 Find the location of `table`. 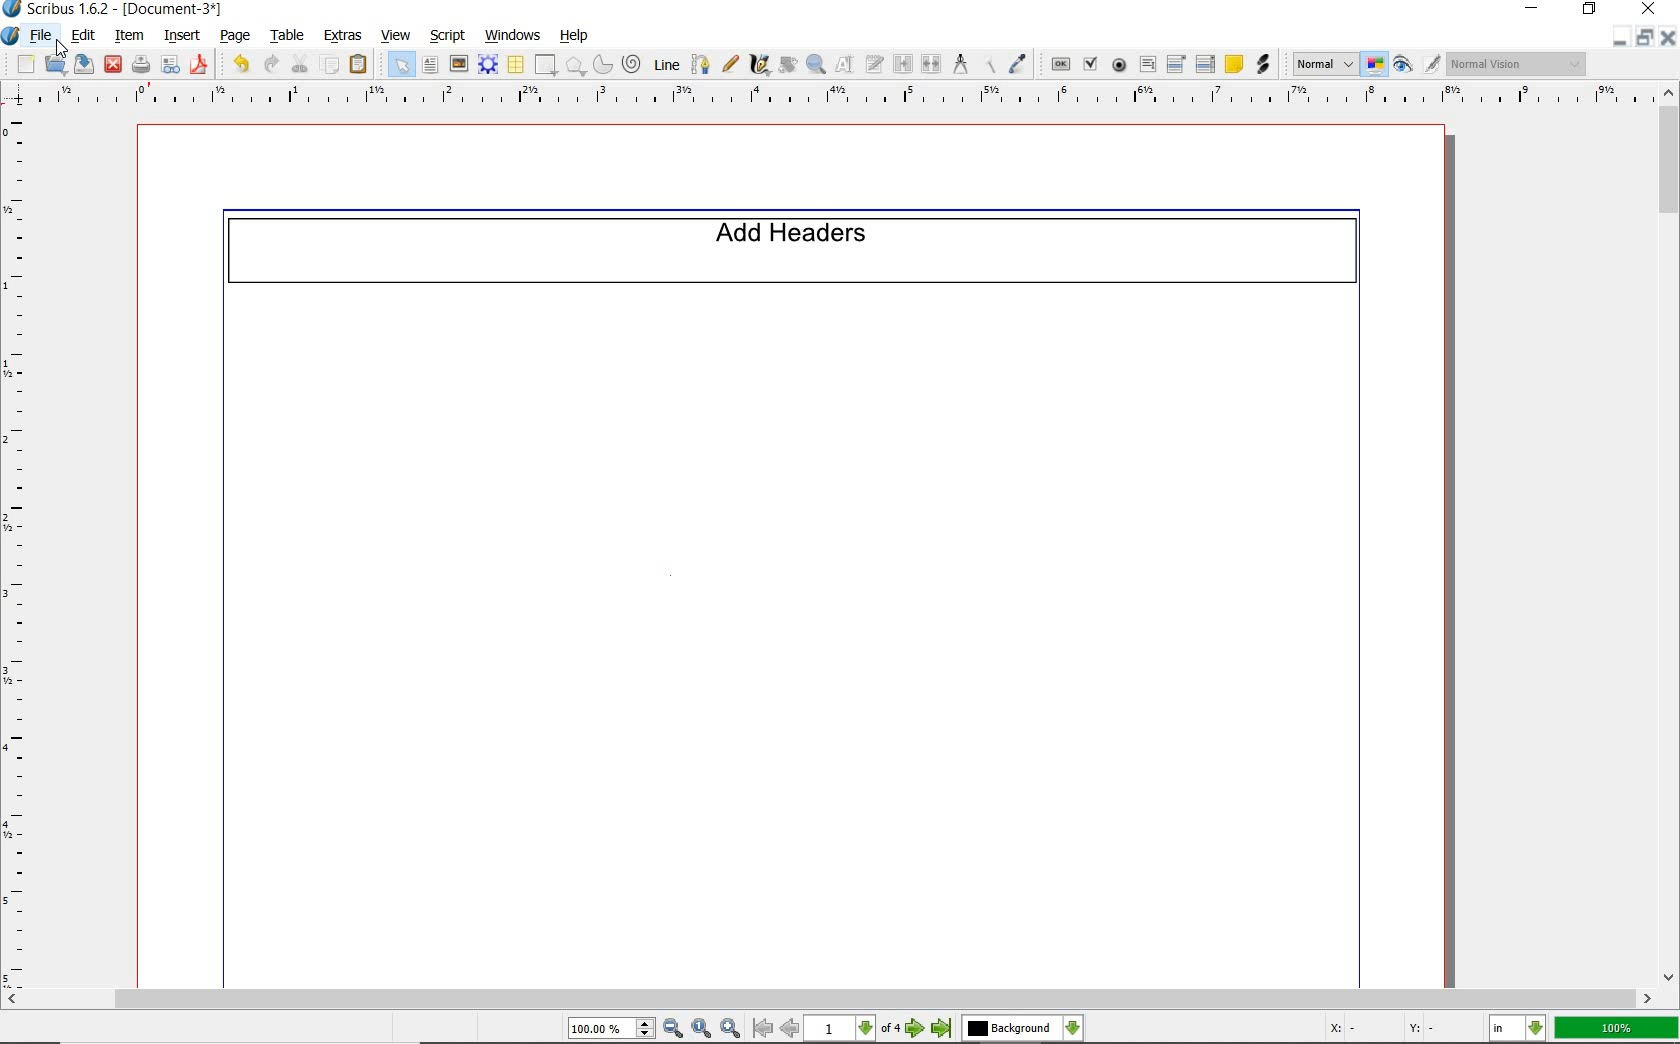

table is located at coordinates (516, 66).